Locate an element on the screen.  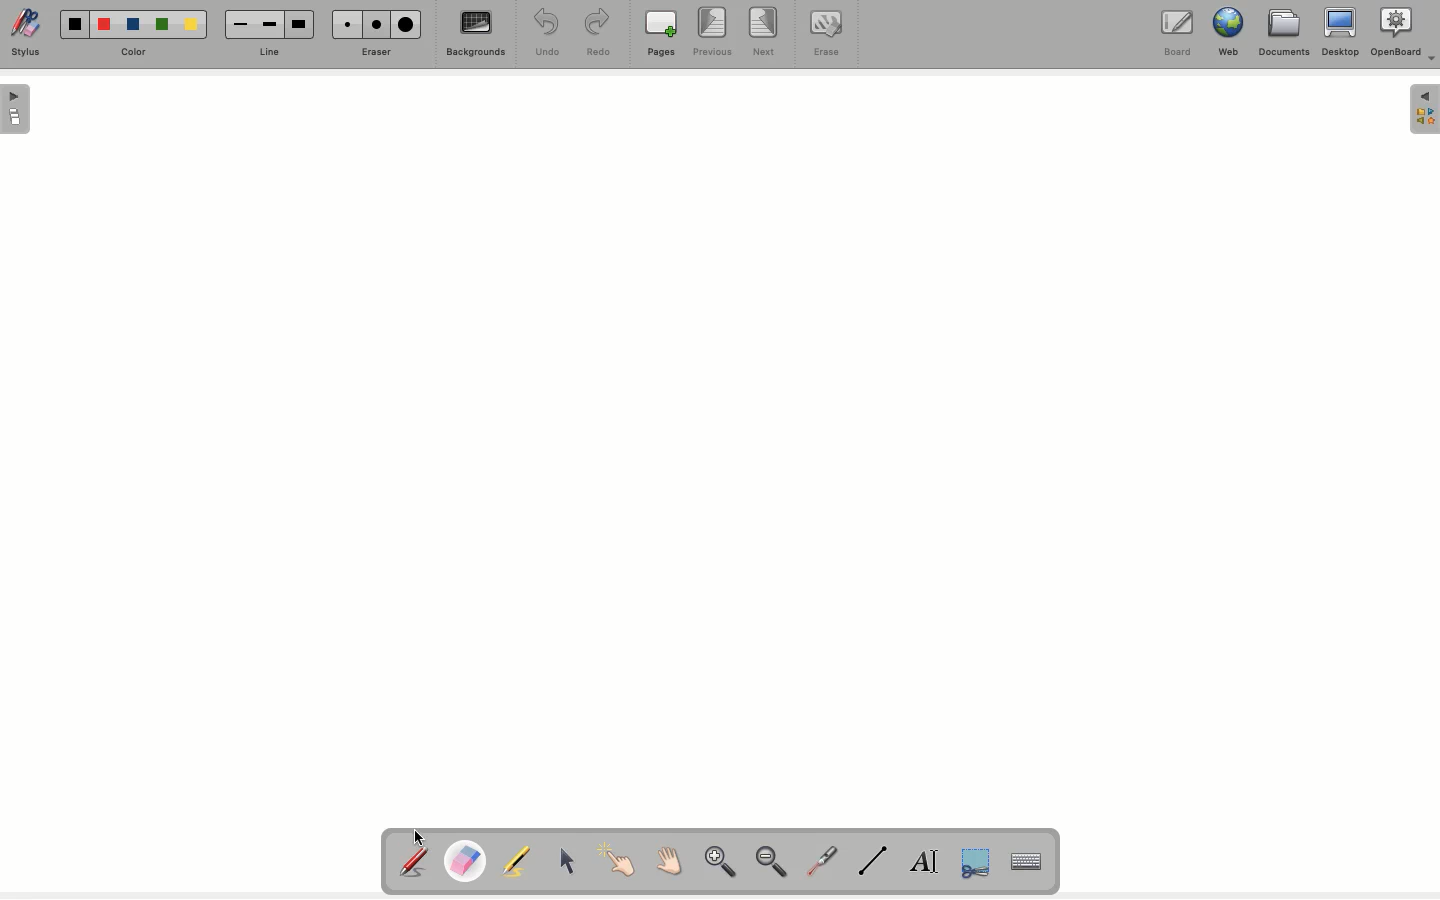
Line is located at coordinates (875, 862).